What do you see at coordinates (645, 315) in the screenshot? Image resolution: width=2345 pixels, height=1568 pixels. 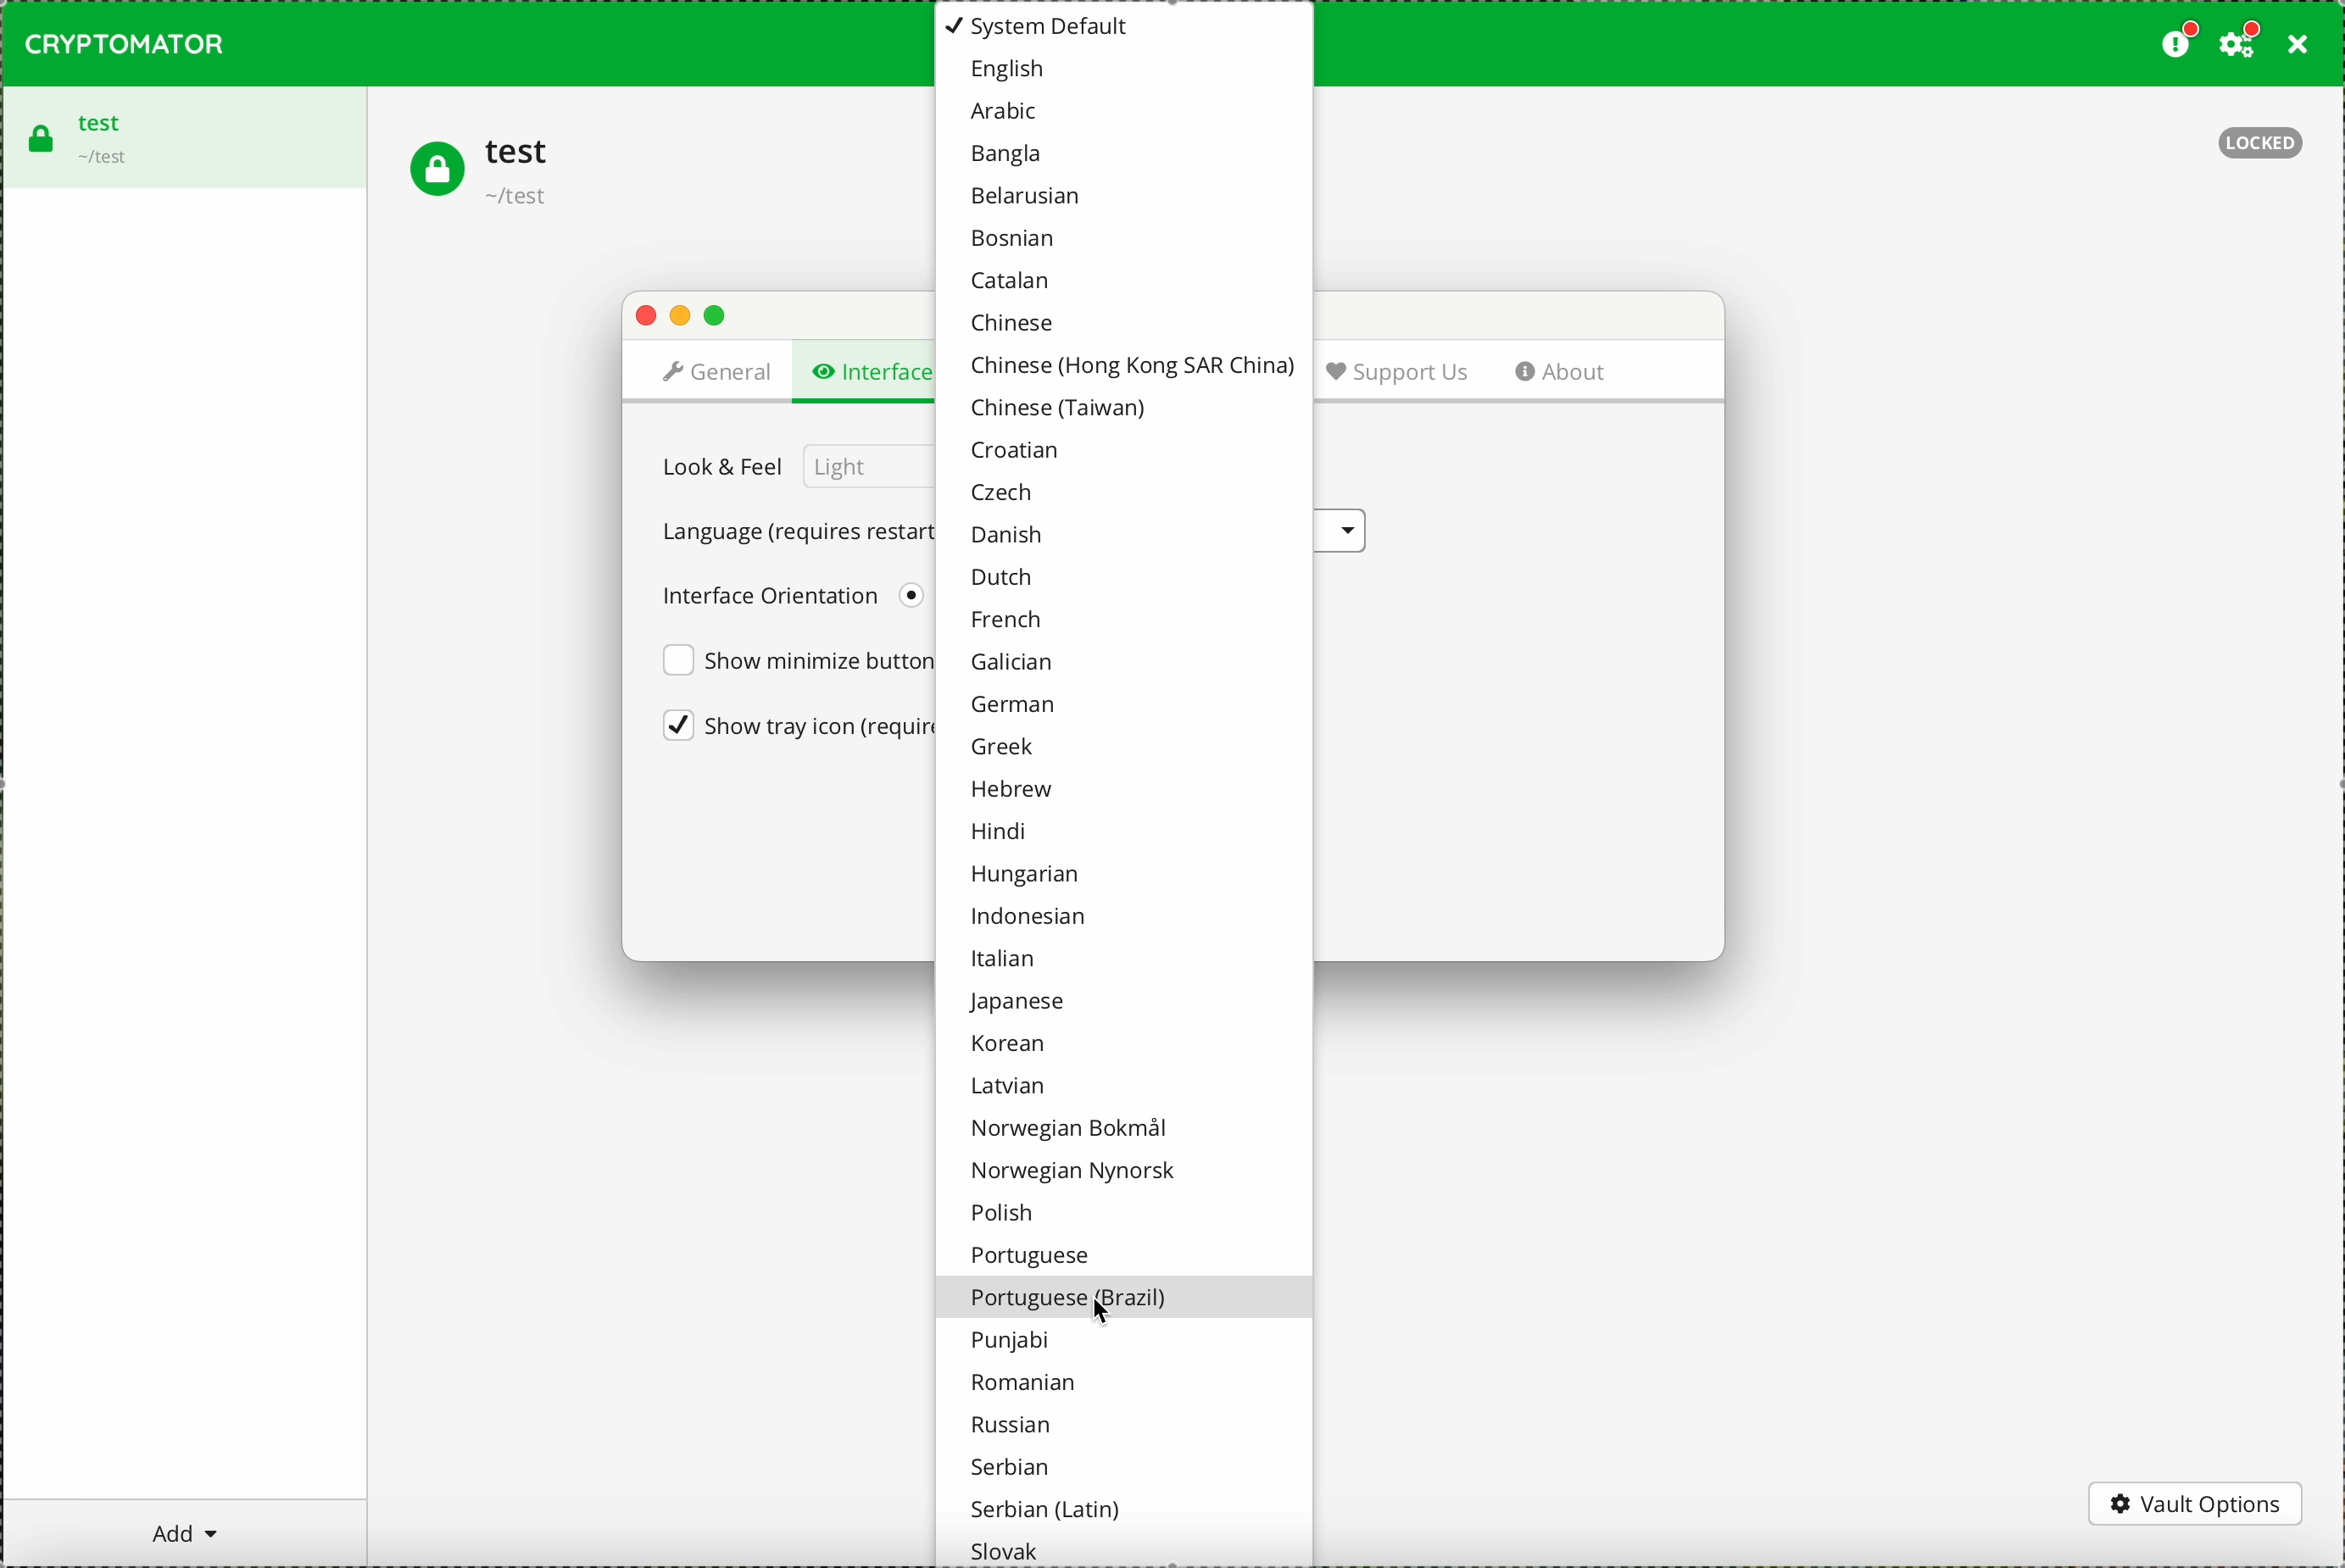 I see `close popup` at bounding box center [645, 315].